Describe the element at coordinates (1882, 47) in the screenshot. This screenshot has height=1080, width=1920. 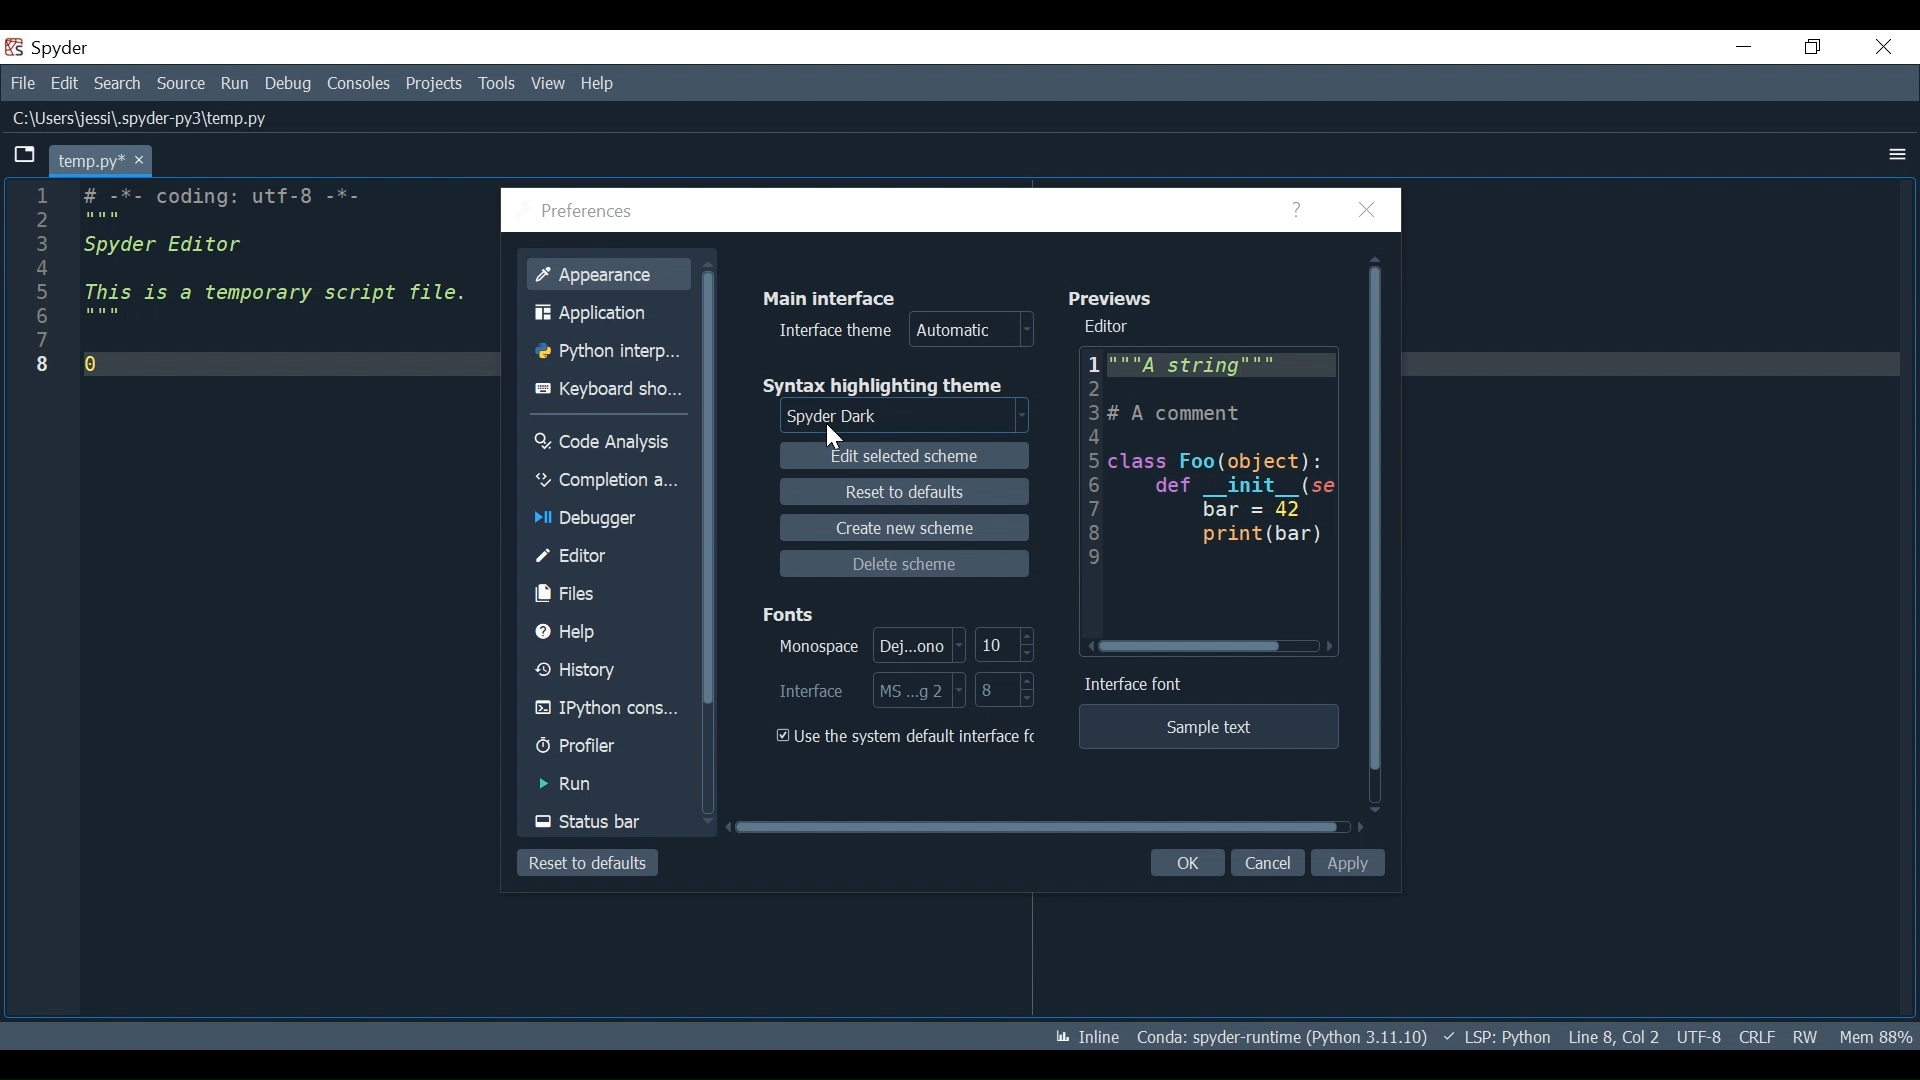
I see `Close` at that location.